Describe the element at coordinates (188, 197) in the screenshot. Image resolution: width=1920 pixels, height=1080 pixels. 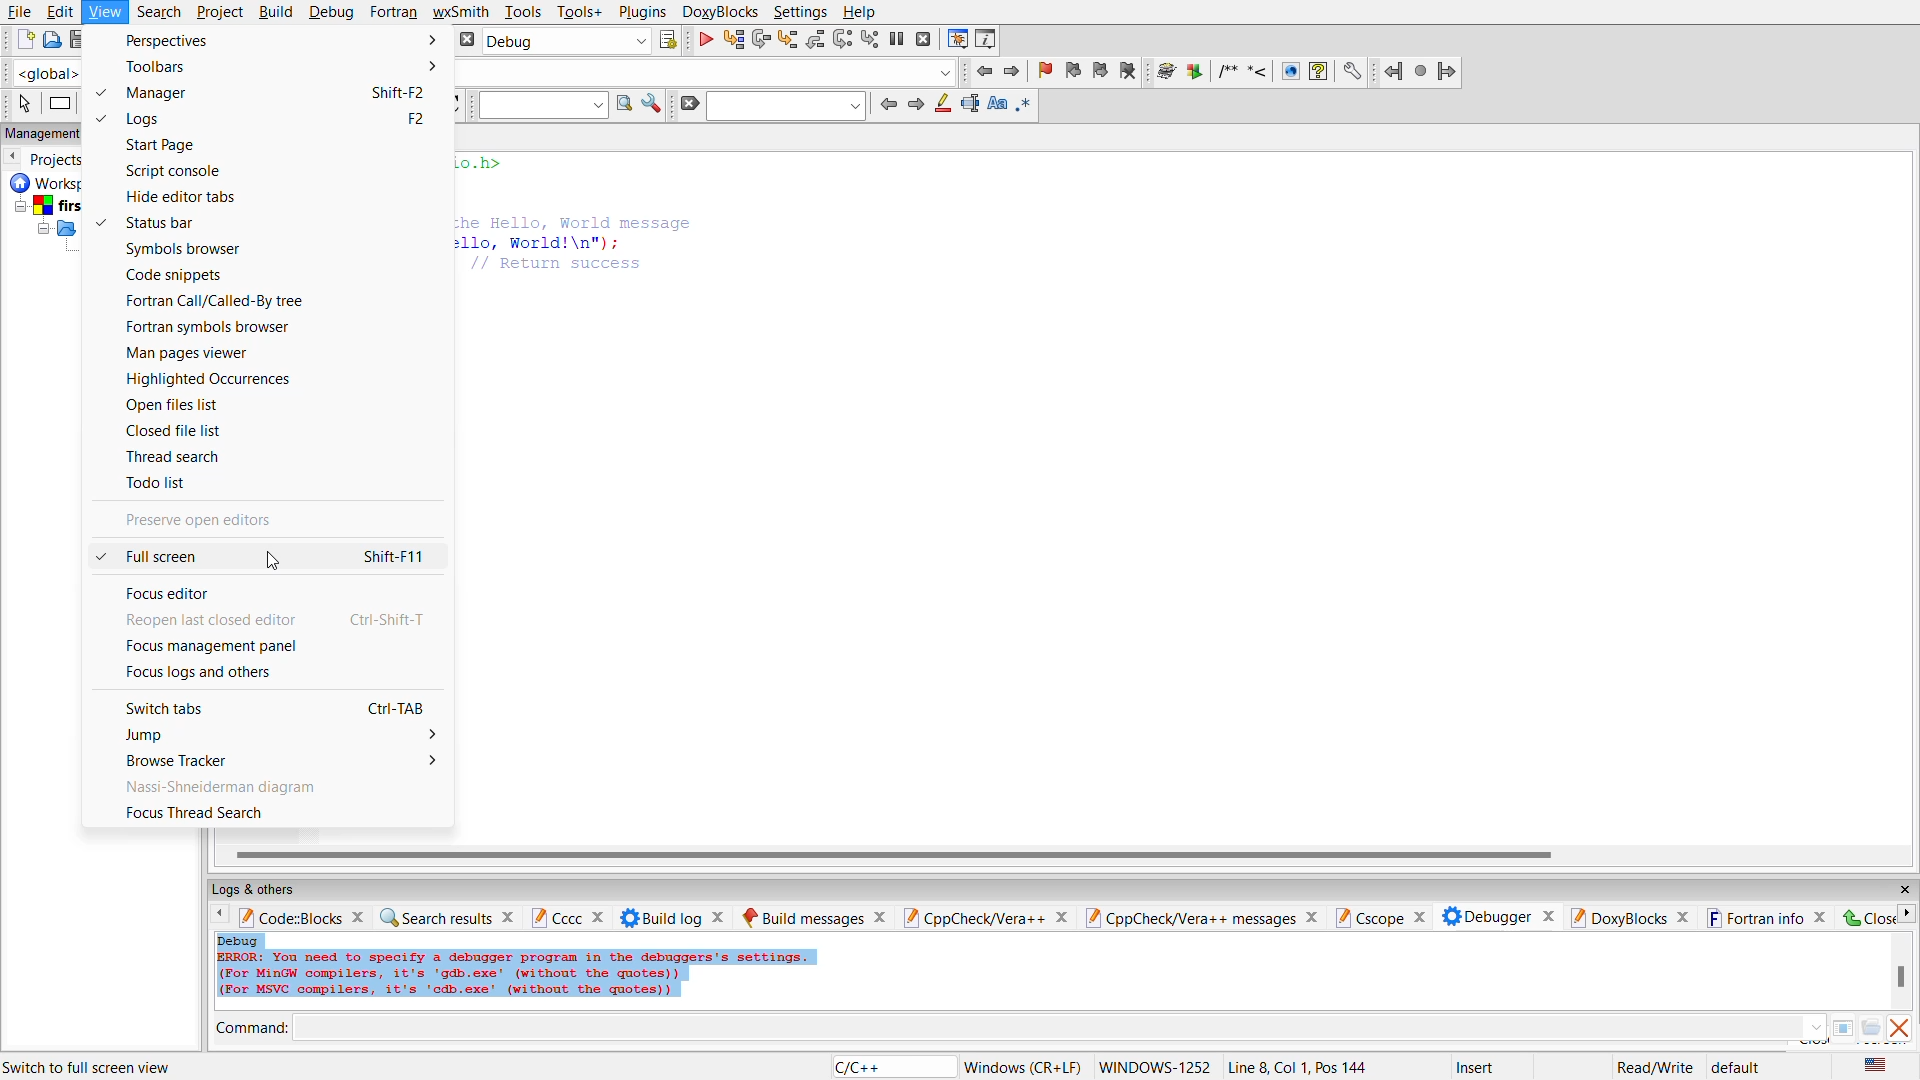
I see `hide editor tabs` at that location.